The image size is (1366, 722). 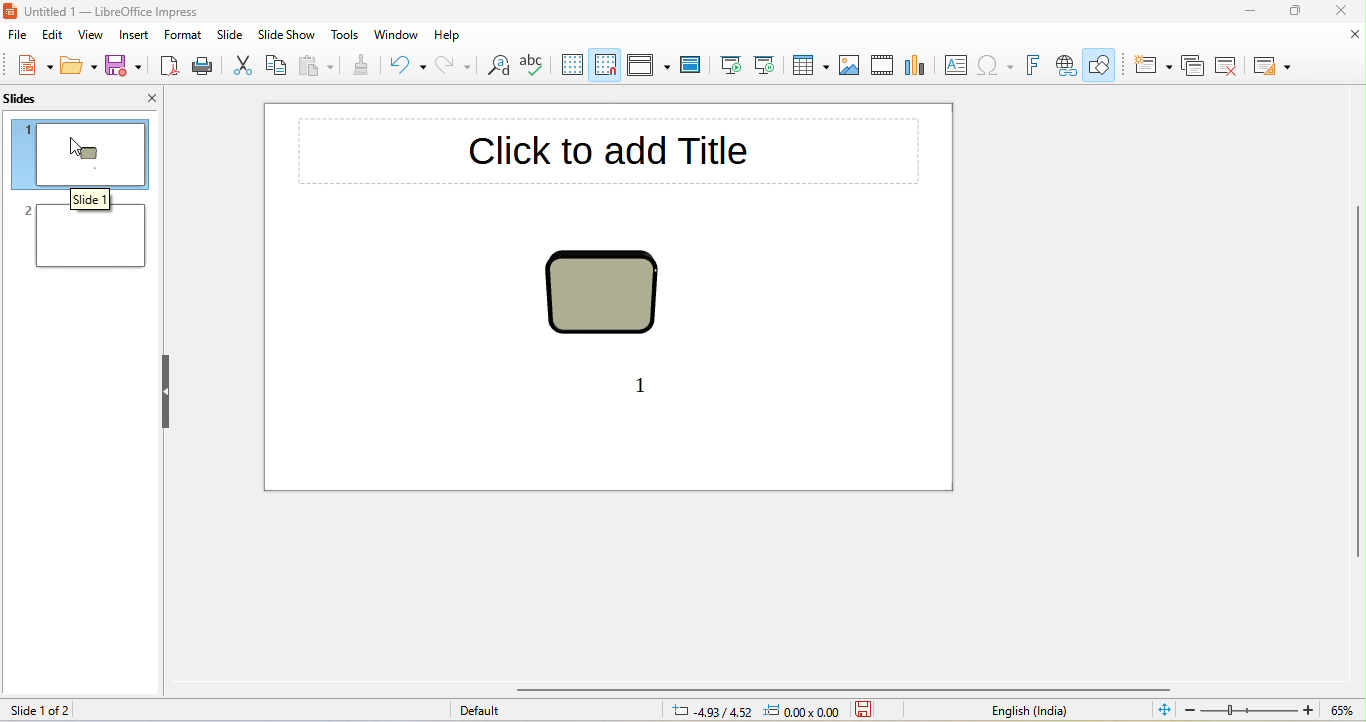 What do you see at coordinates (695, 67) in the screenshot?
I see `master slide` at bounding box center [695, 67].